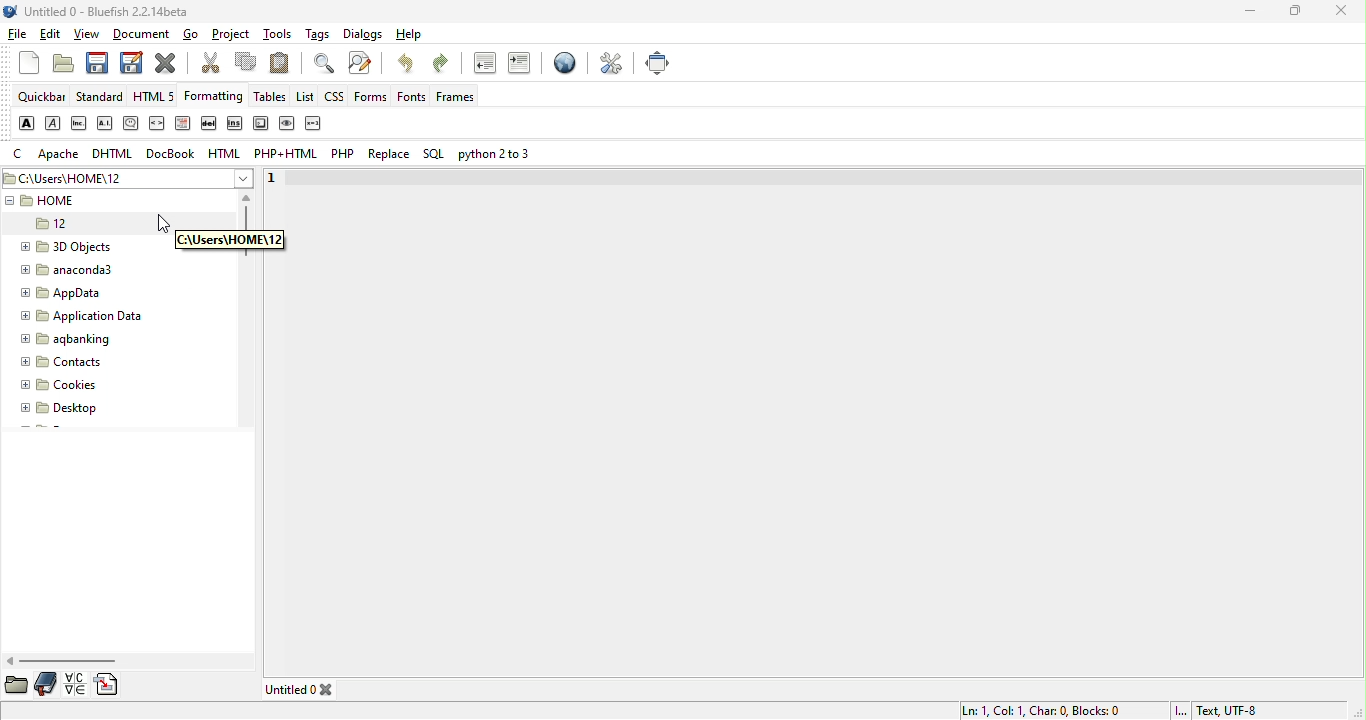  Describe the element at coordinates (18, 37) in the screenshot. I see `file` at that location.